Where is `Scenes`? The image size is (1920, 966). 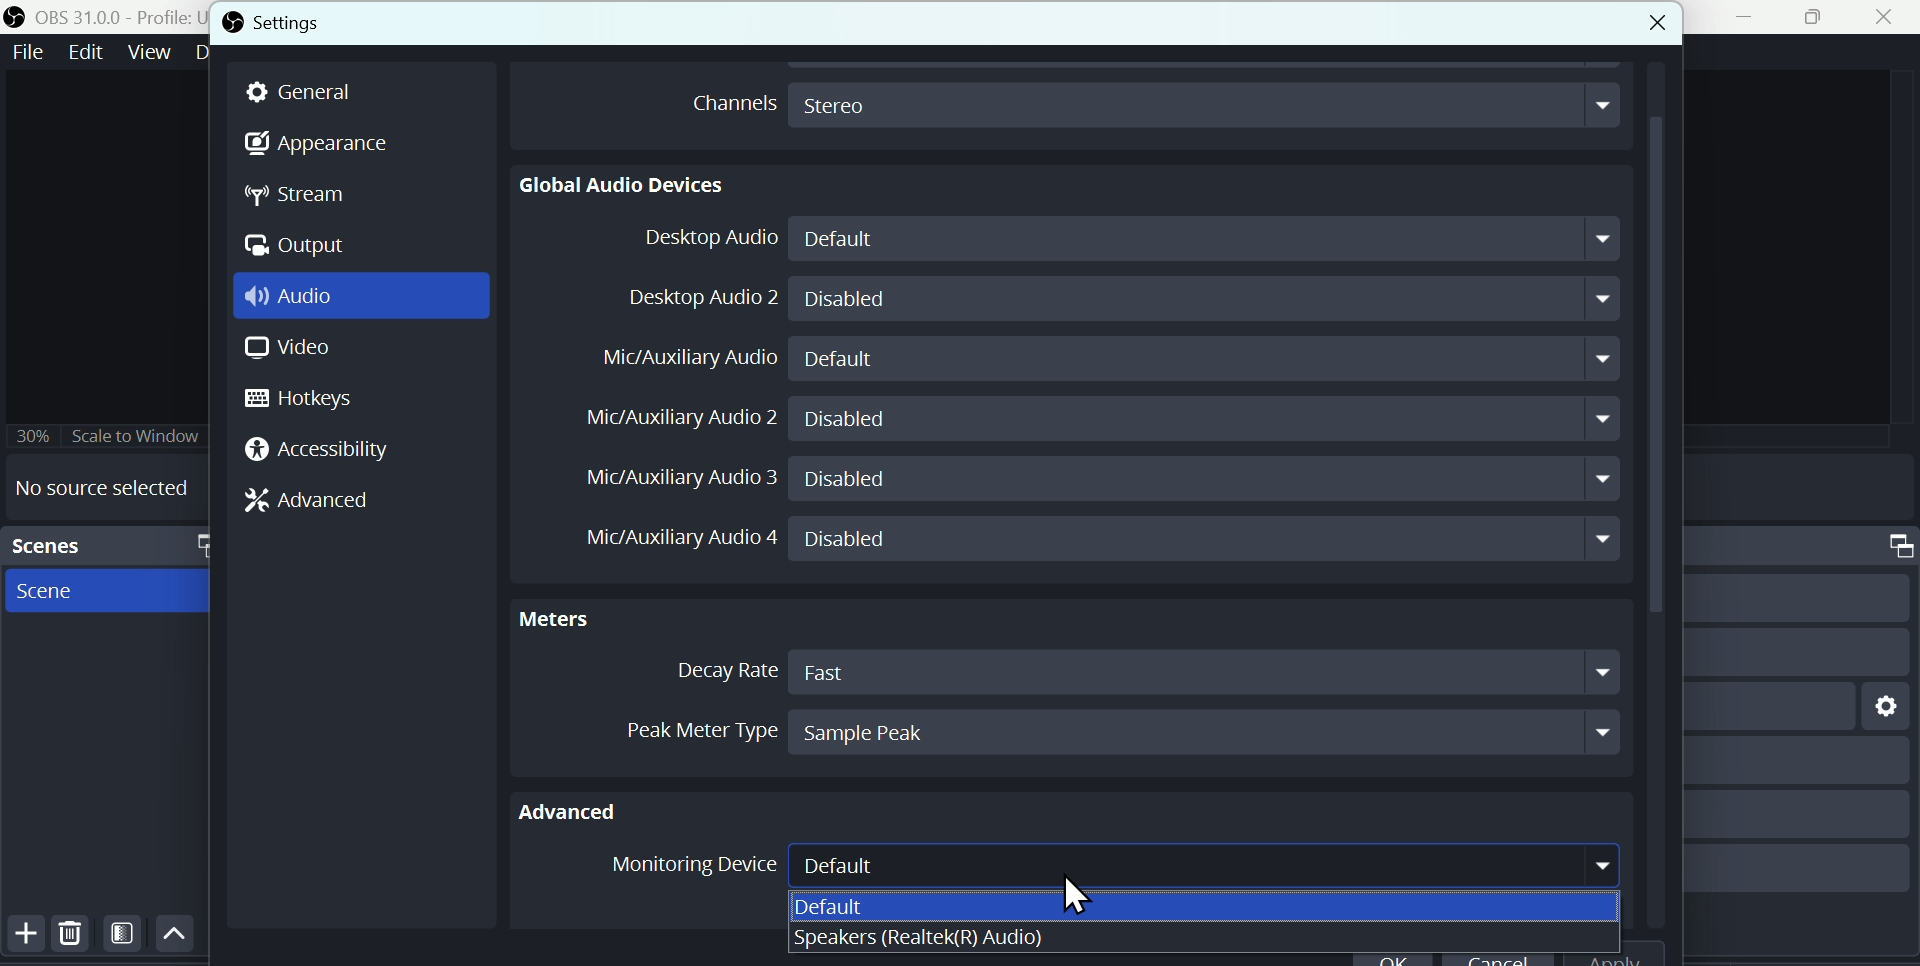 Scenes is located at coordinates (71, 545).